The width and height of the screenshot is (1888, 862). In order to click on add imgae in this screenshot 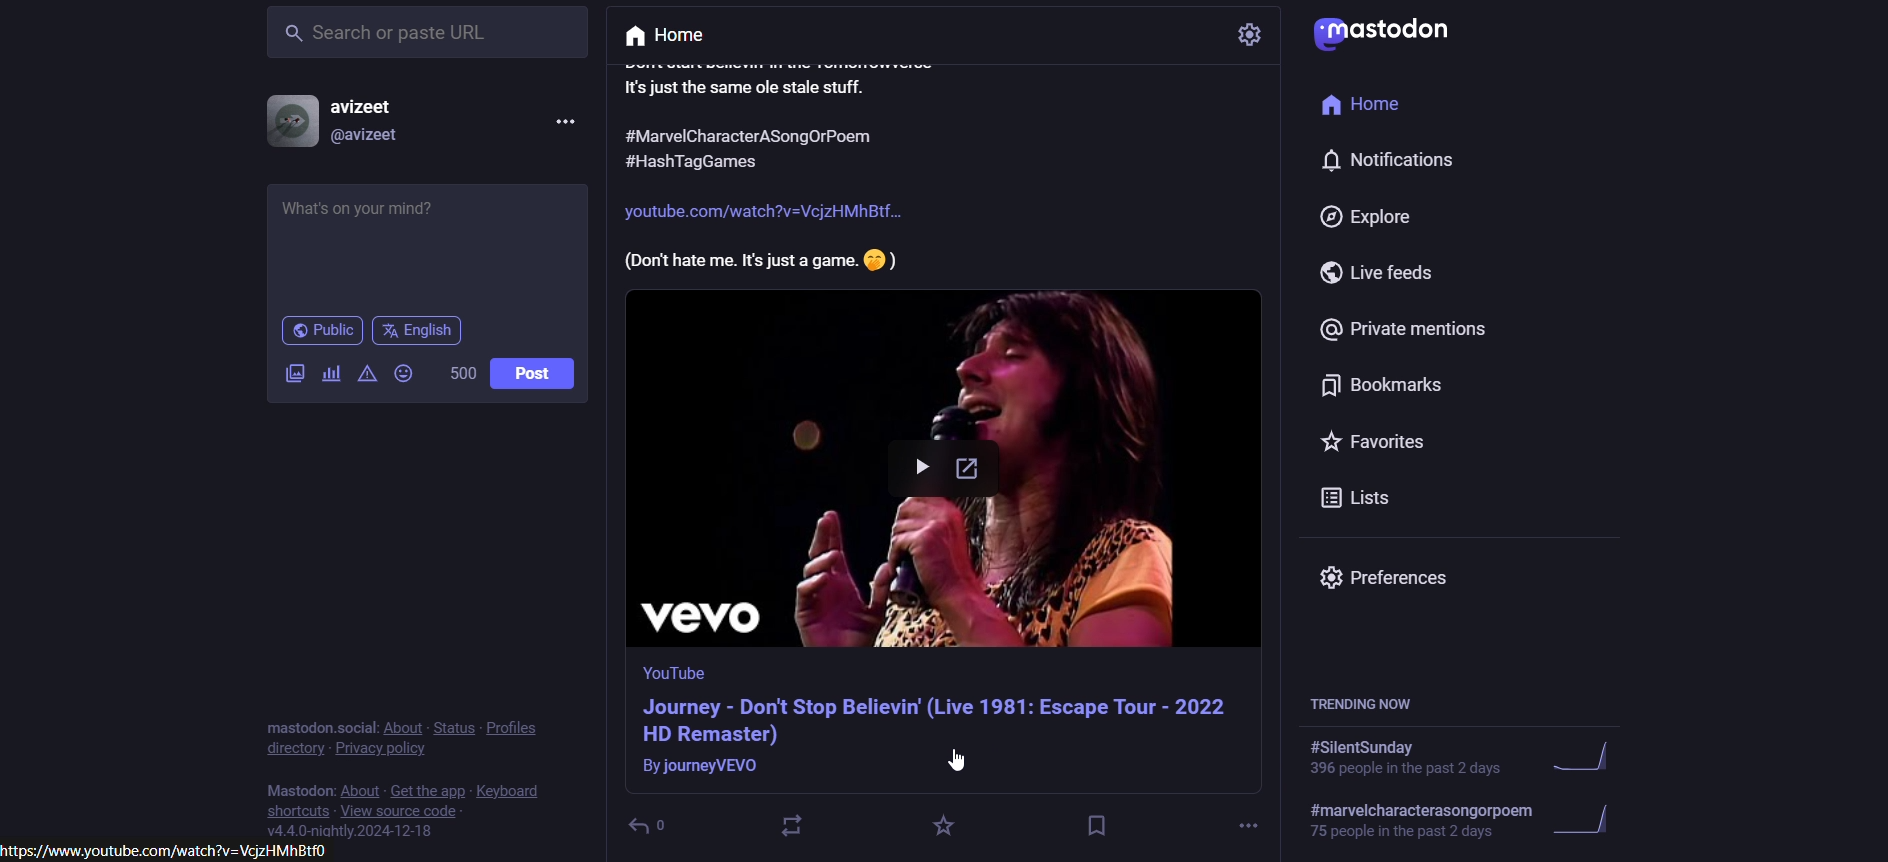, I will do `click(290, 379)`.